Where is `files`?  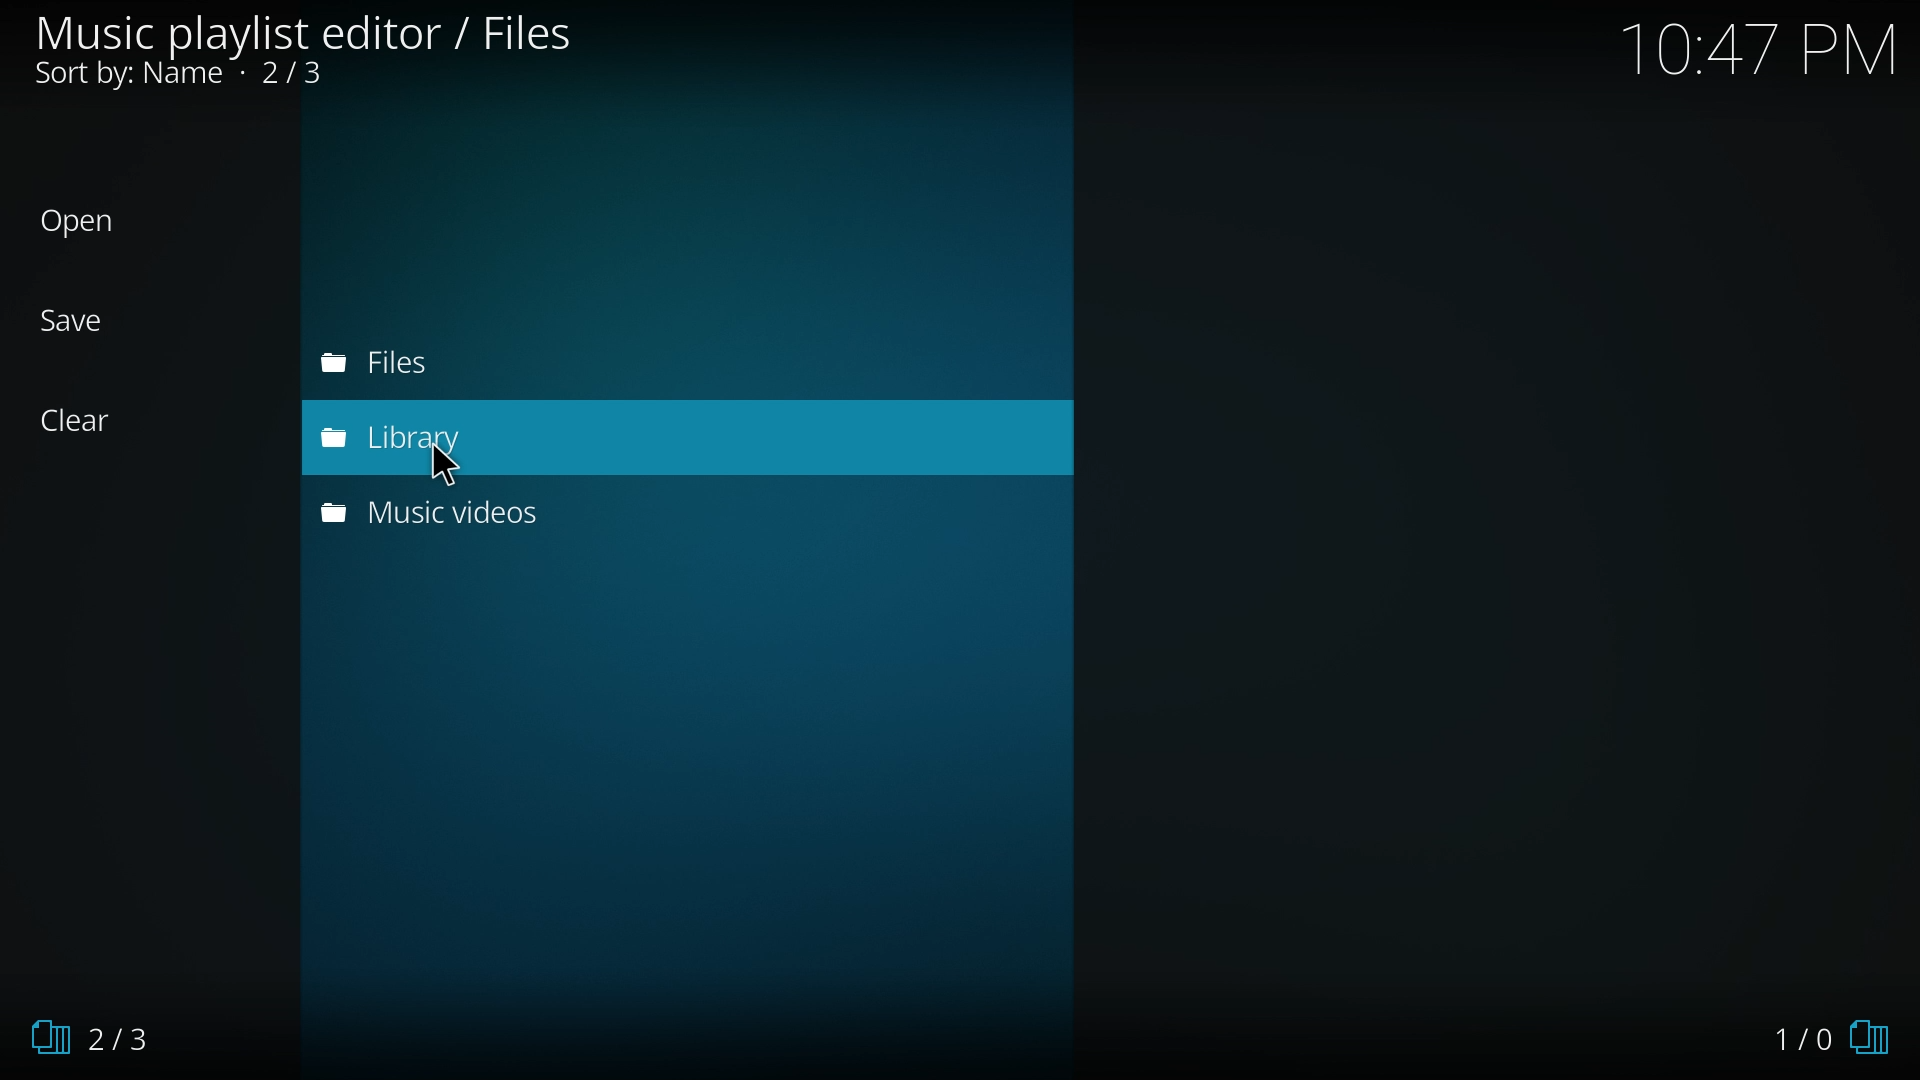 files is located at coordinates (313, 49).